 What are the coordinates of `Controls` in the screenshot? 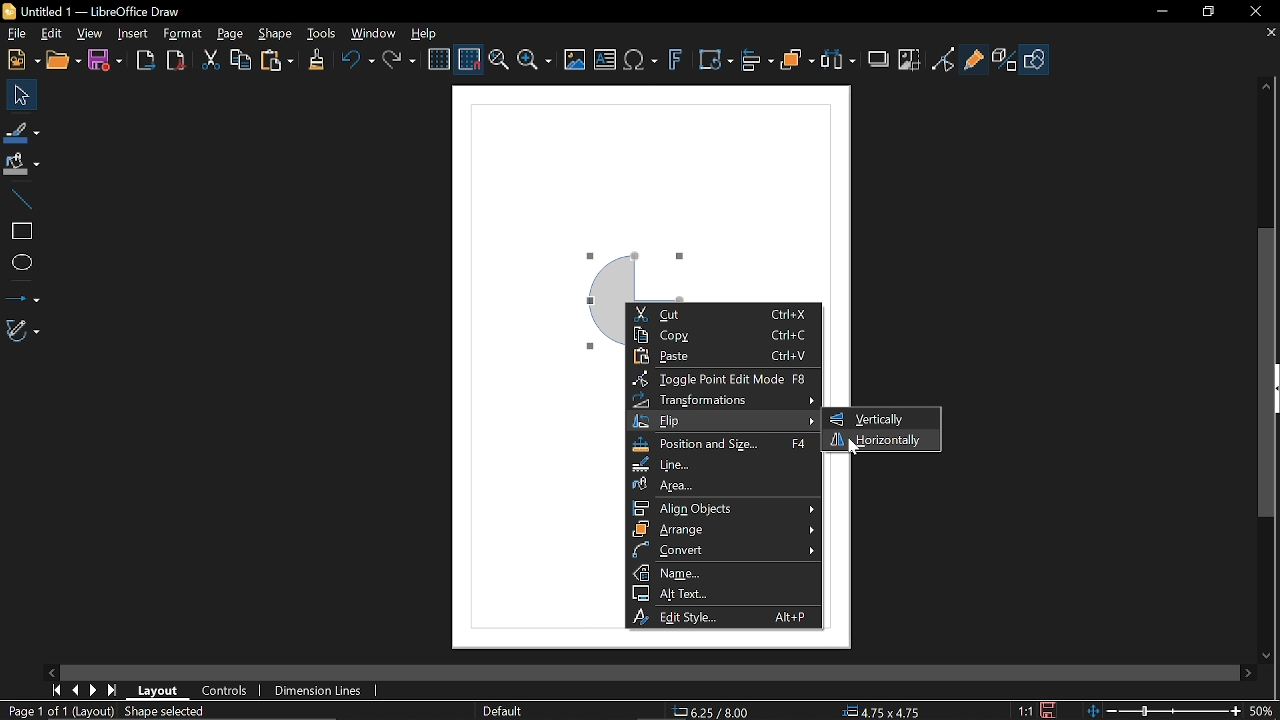 It's located at (223, 690).